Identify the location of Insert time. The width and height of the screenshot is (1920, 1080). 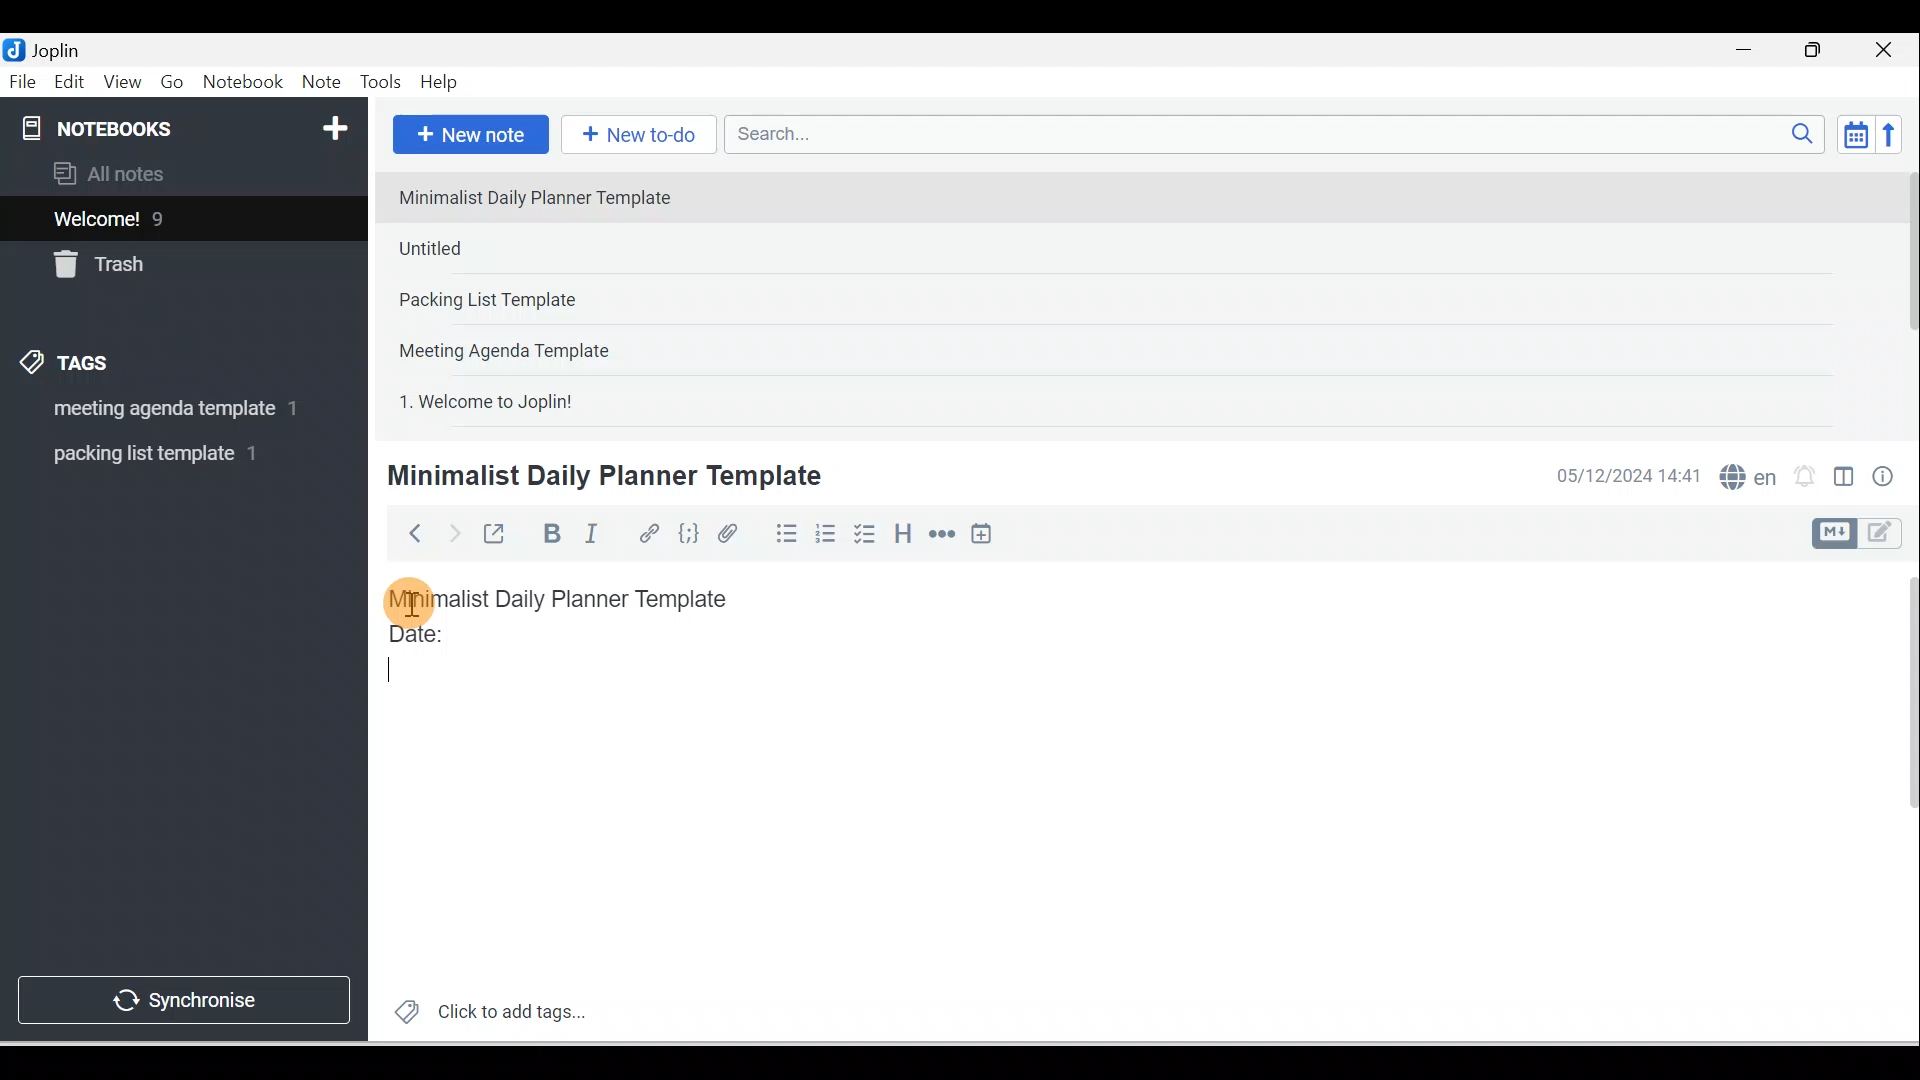
(981, 535).